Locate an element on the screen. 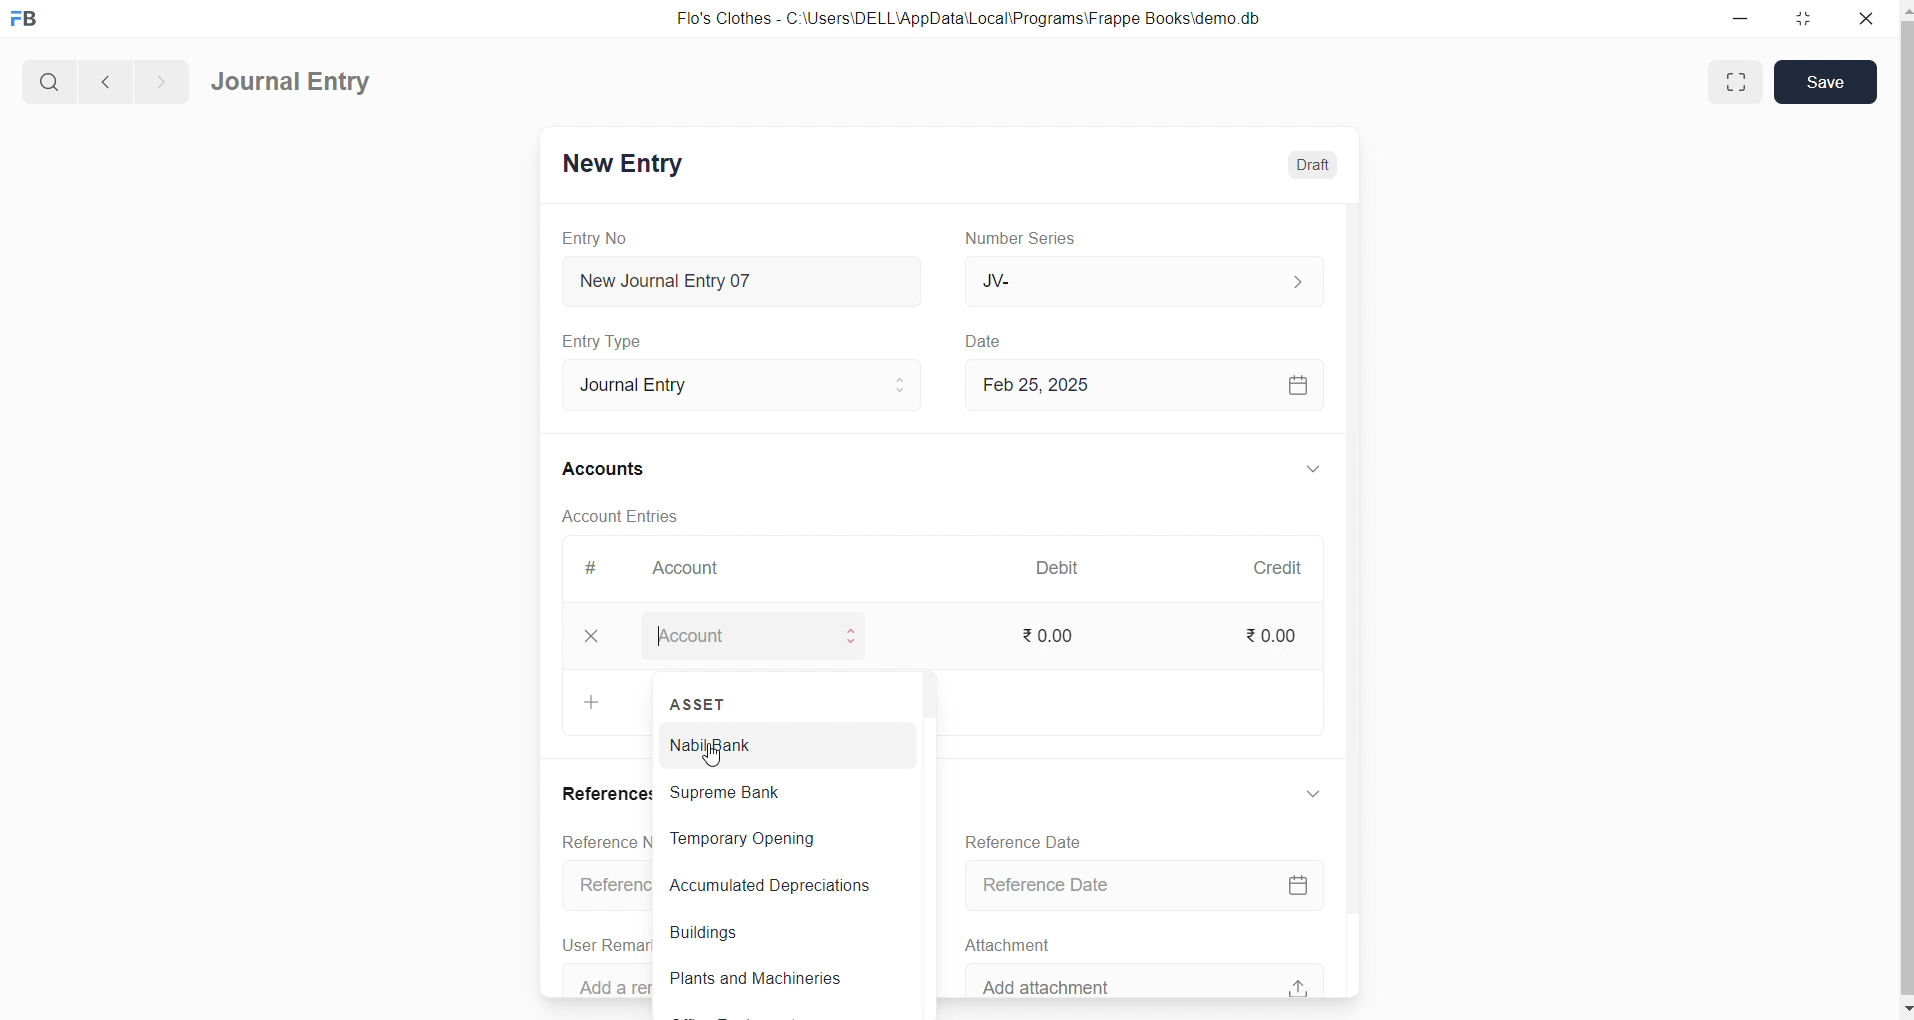 The height and width of the screenshot is (1020, 1914). Entry No is located at coordinates (599, 237).